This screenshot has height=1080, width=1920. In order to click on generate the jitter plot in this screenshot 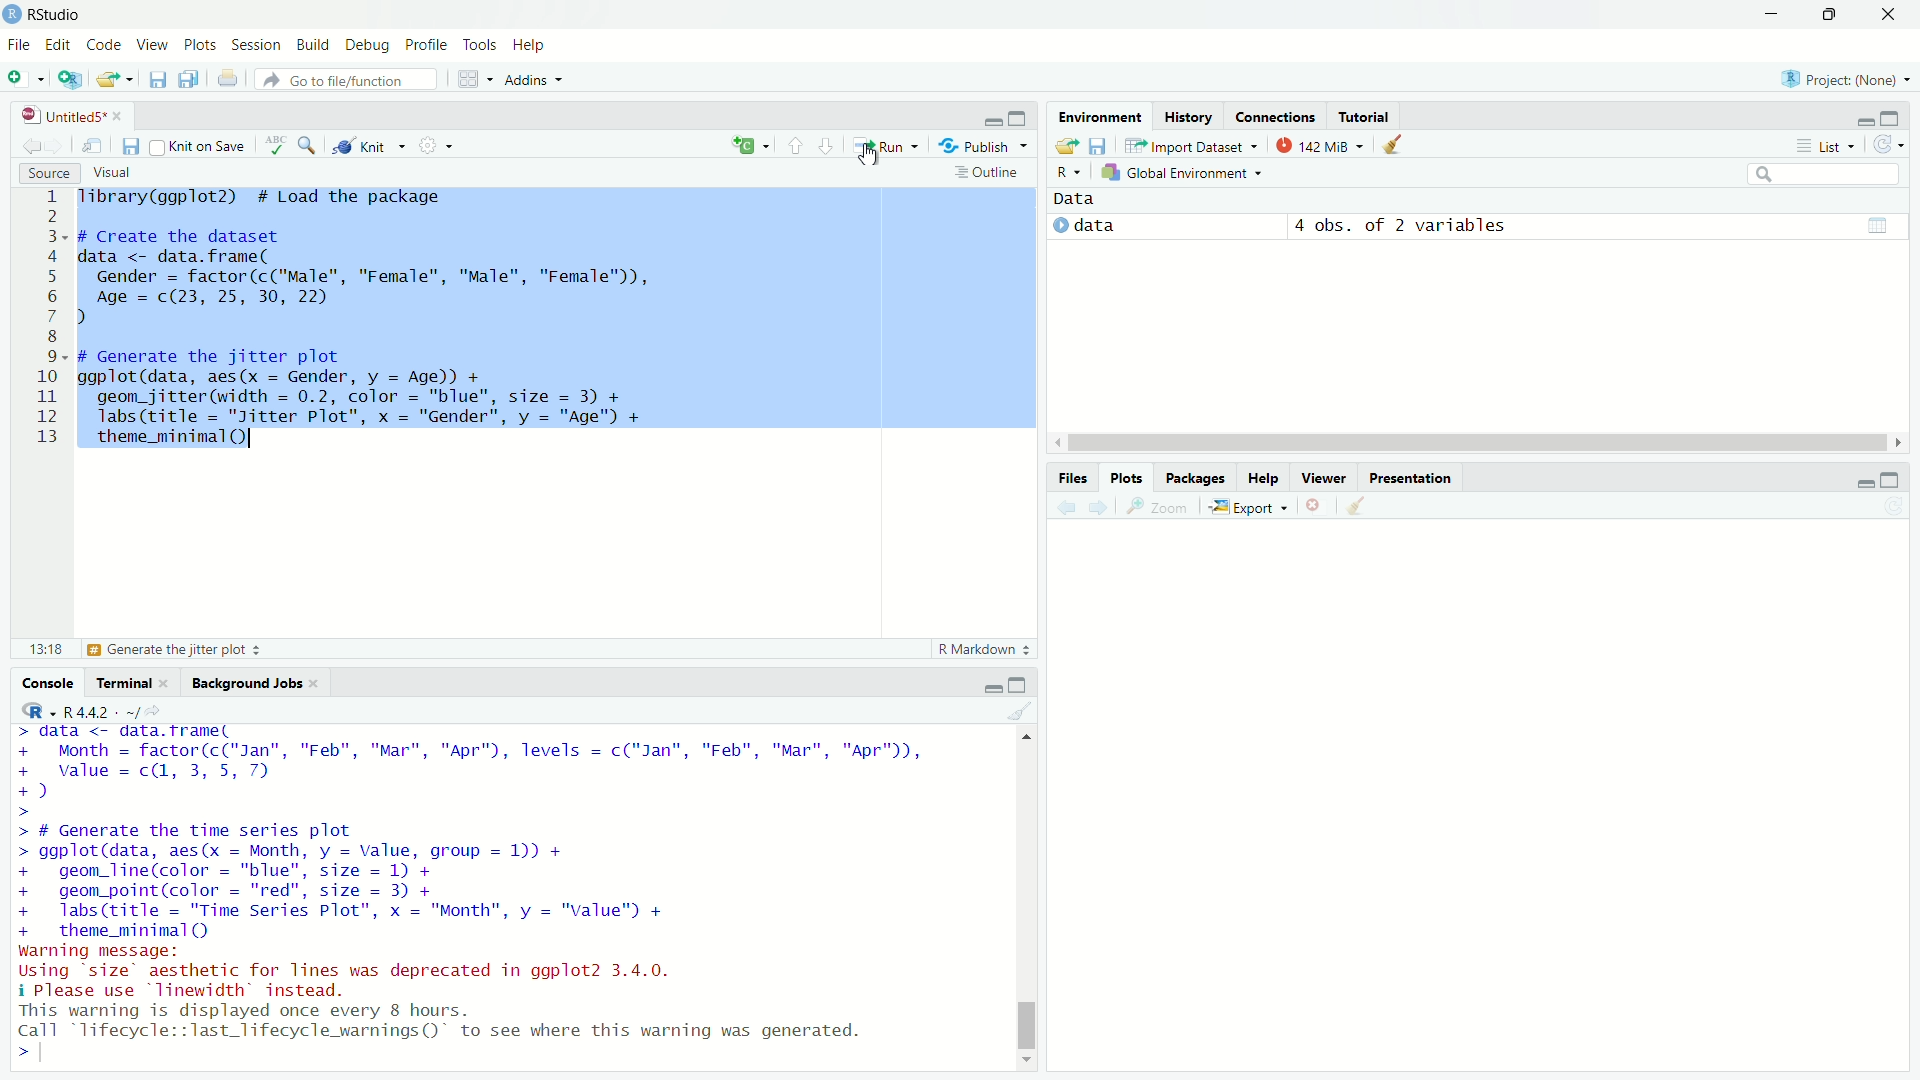, I will do `click(179, 650)`.